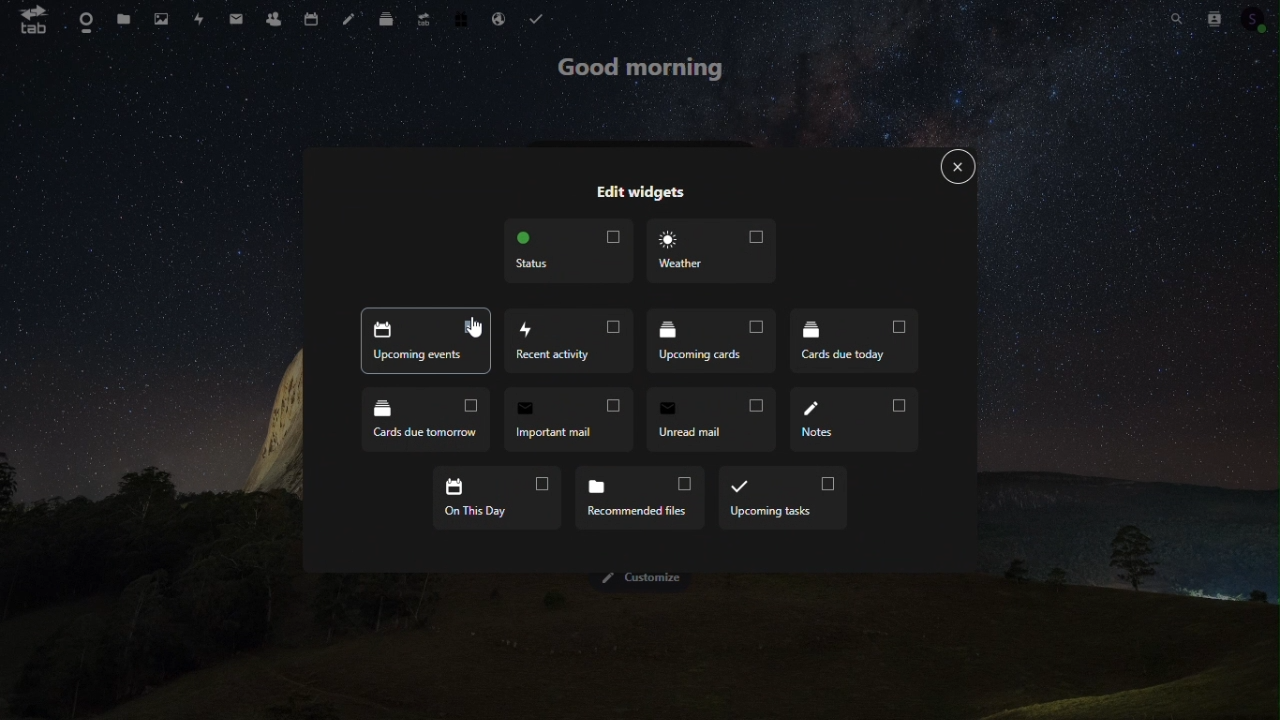  What do you see at coordinates (959, 168) in the screenshot?
I see `close` at bounding box center [959, 168].